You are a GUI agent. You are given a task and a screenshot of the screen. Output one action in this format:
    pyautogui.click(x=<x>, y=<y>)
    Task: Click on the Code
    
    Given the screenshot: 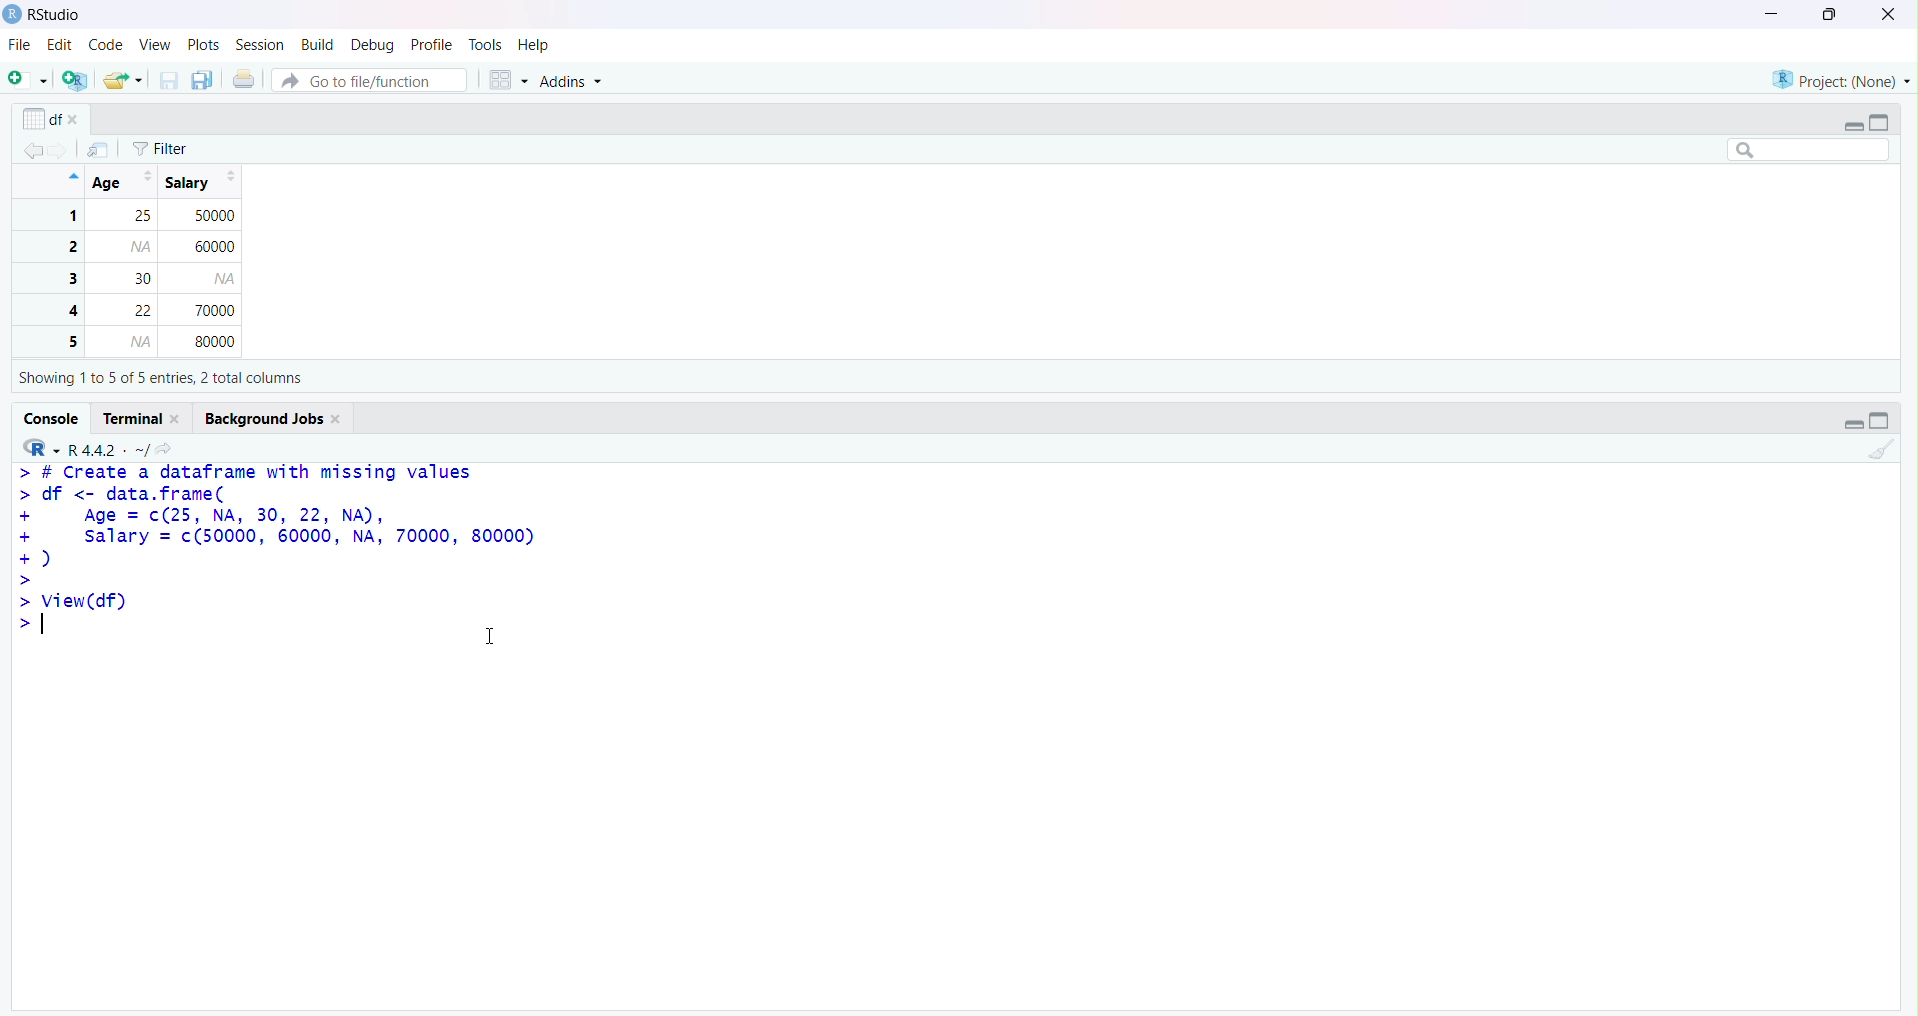 What is the action you would take?
    pyautogui.click(x=107, y=46)
    